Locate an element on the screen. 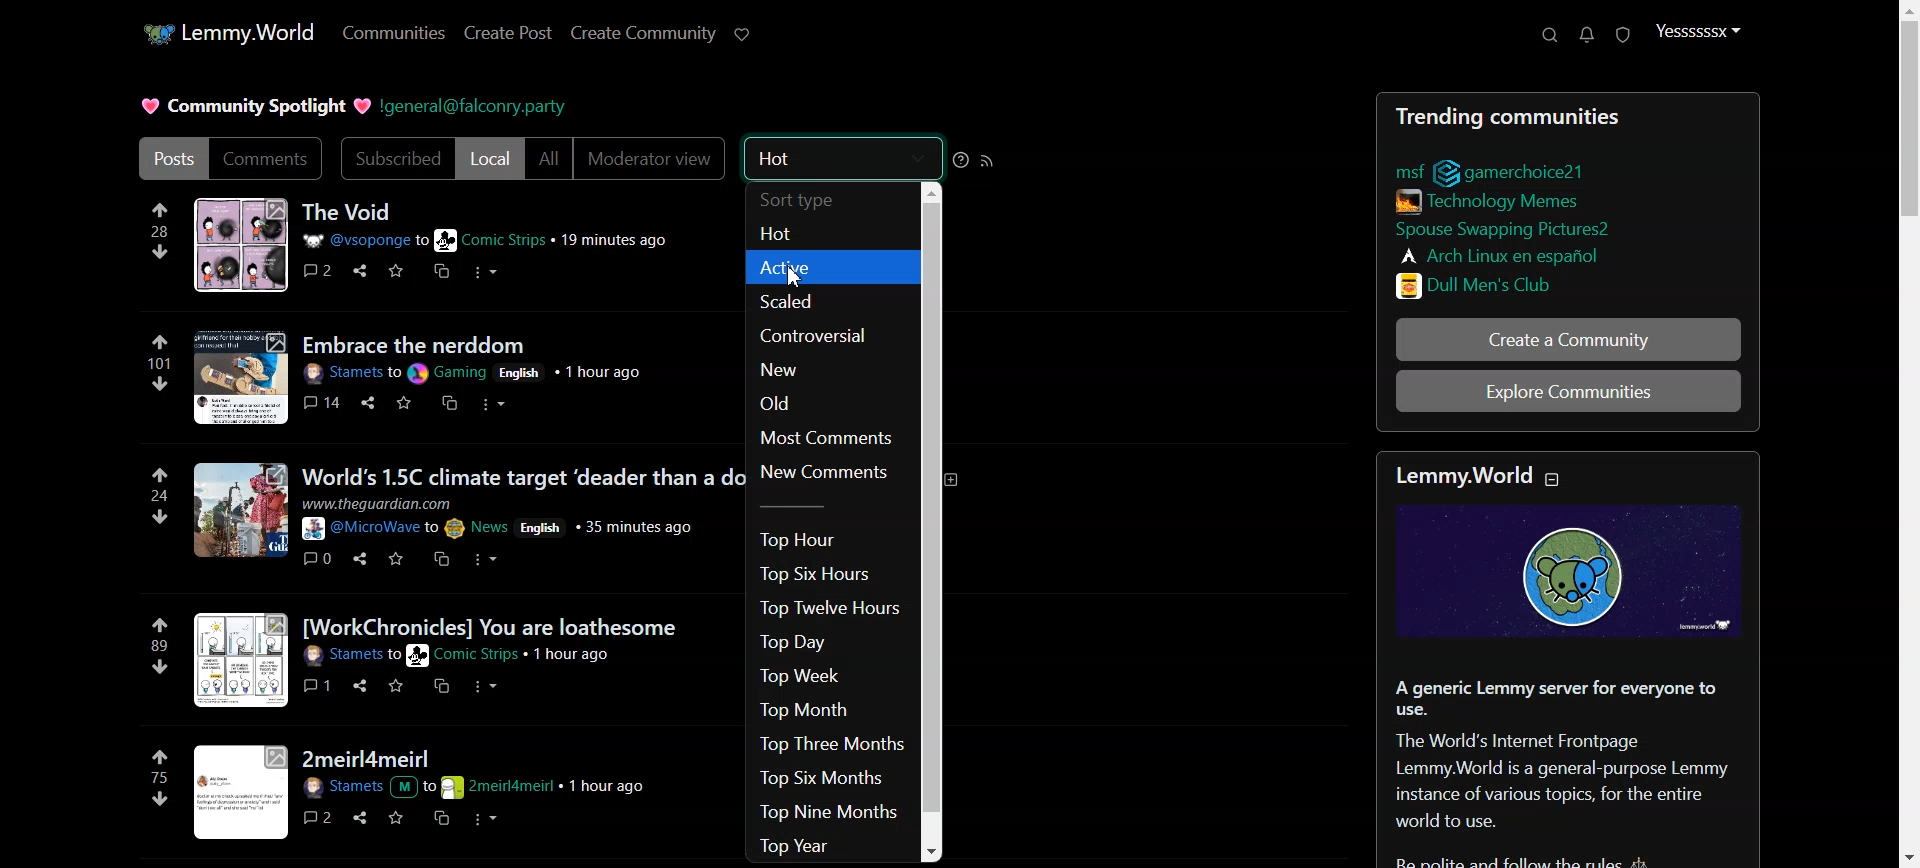 Image resolution: width=1920 pixels, height=868 pixels. Posts is located at coordinates (347, 209).